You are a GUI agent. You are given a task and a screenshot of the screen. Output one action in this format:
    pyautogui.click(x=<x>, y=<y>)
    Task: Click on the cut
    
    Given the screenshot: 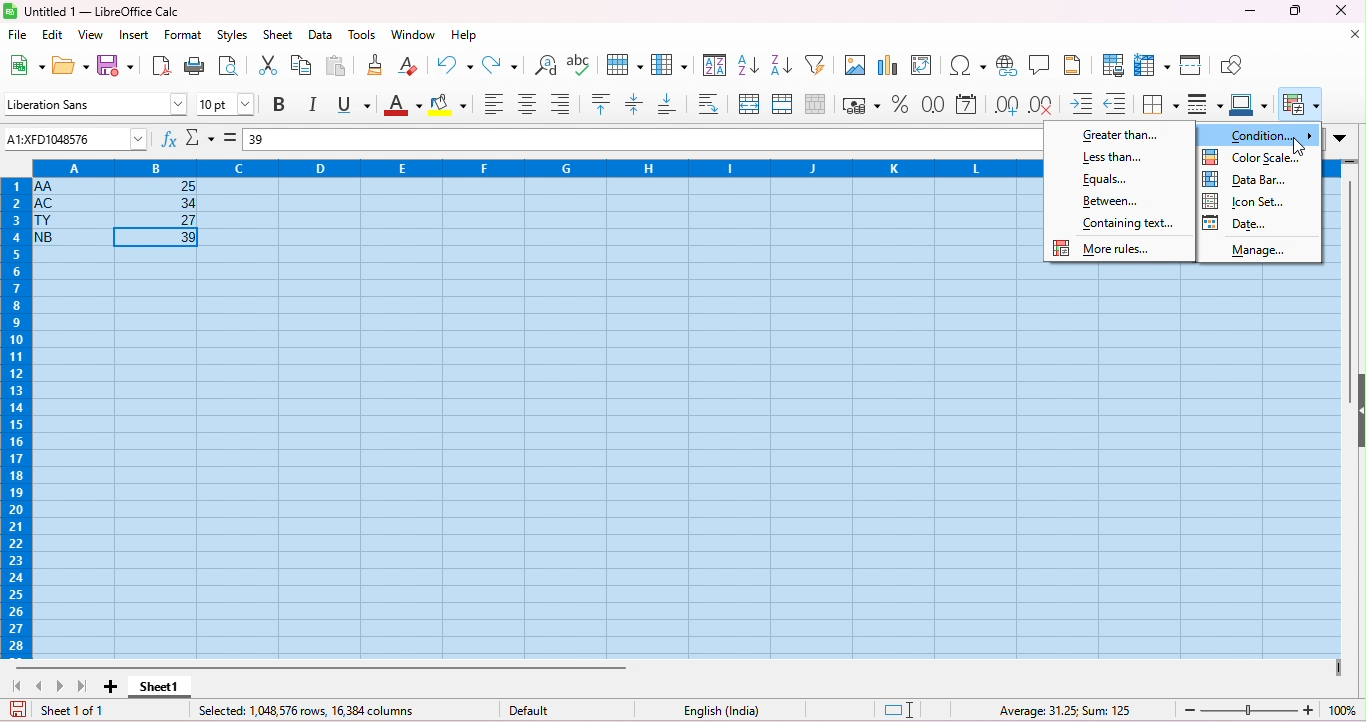 What is the action you would take?
    pyautogui.click(x=270, y=64)
    